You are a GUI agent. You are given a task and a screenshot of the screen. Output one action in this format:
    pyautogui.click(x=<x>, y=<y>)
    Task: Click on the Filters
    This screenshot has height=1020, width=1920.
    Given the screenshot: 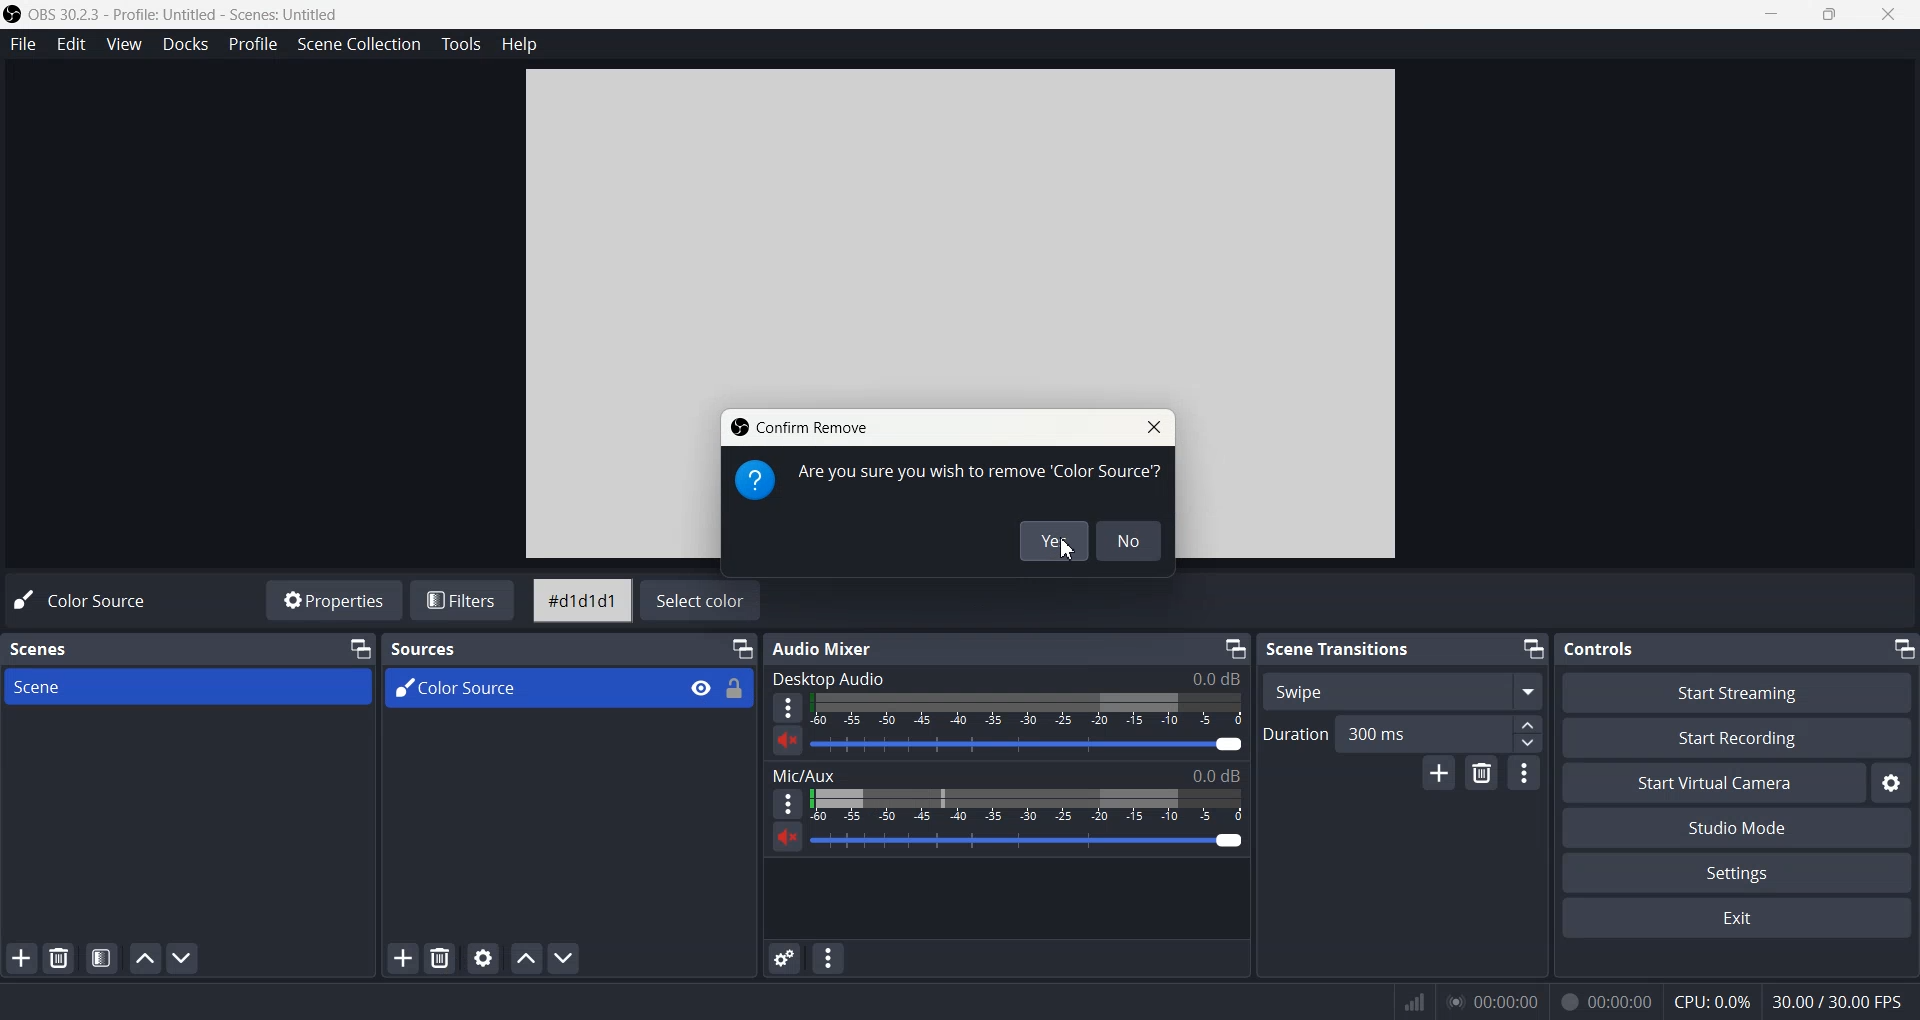 What is the action you would take?
    pyautogui.click(x=464, y=600)
    